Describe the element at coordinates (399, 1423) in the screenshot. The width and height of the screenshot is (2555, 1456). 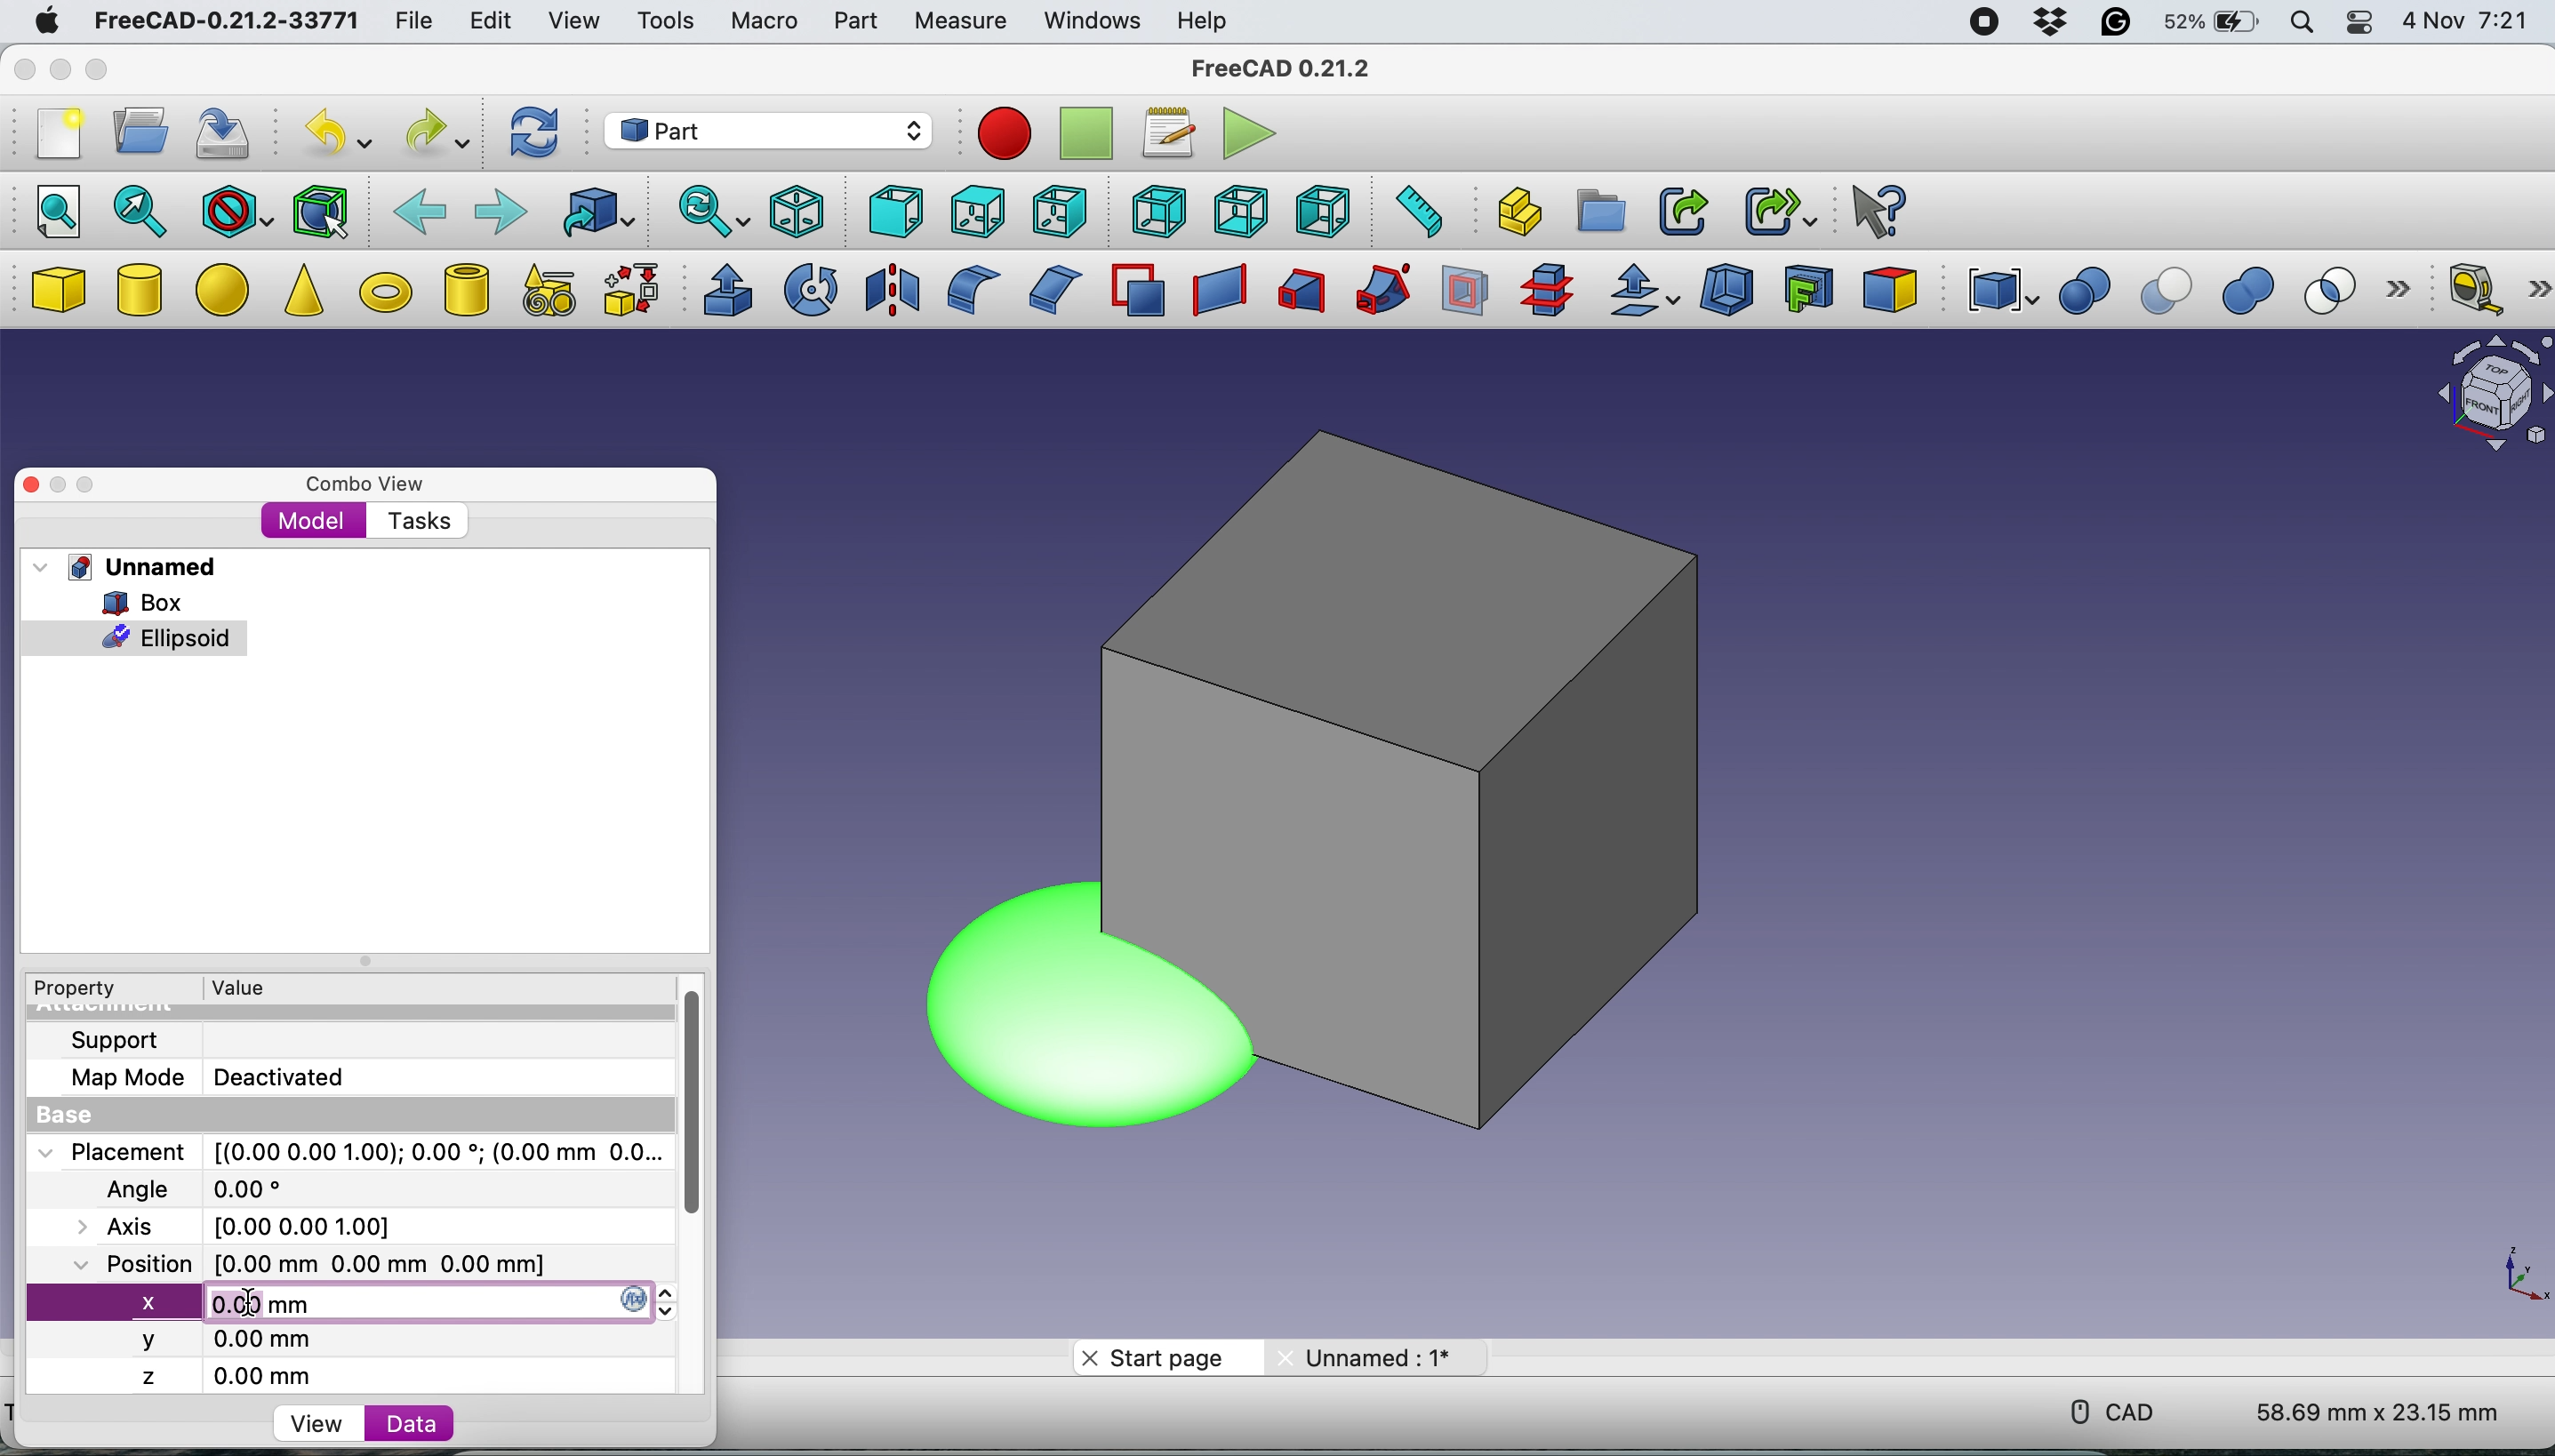
I see `data` at that location.